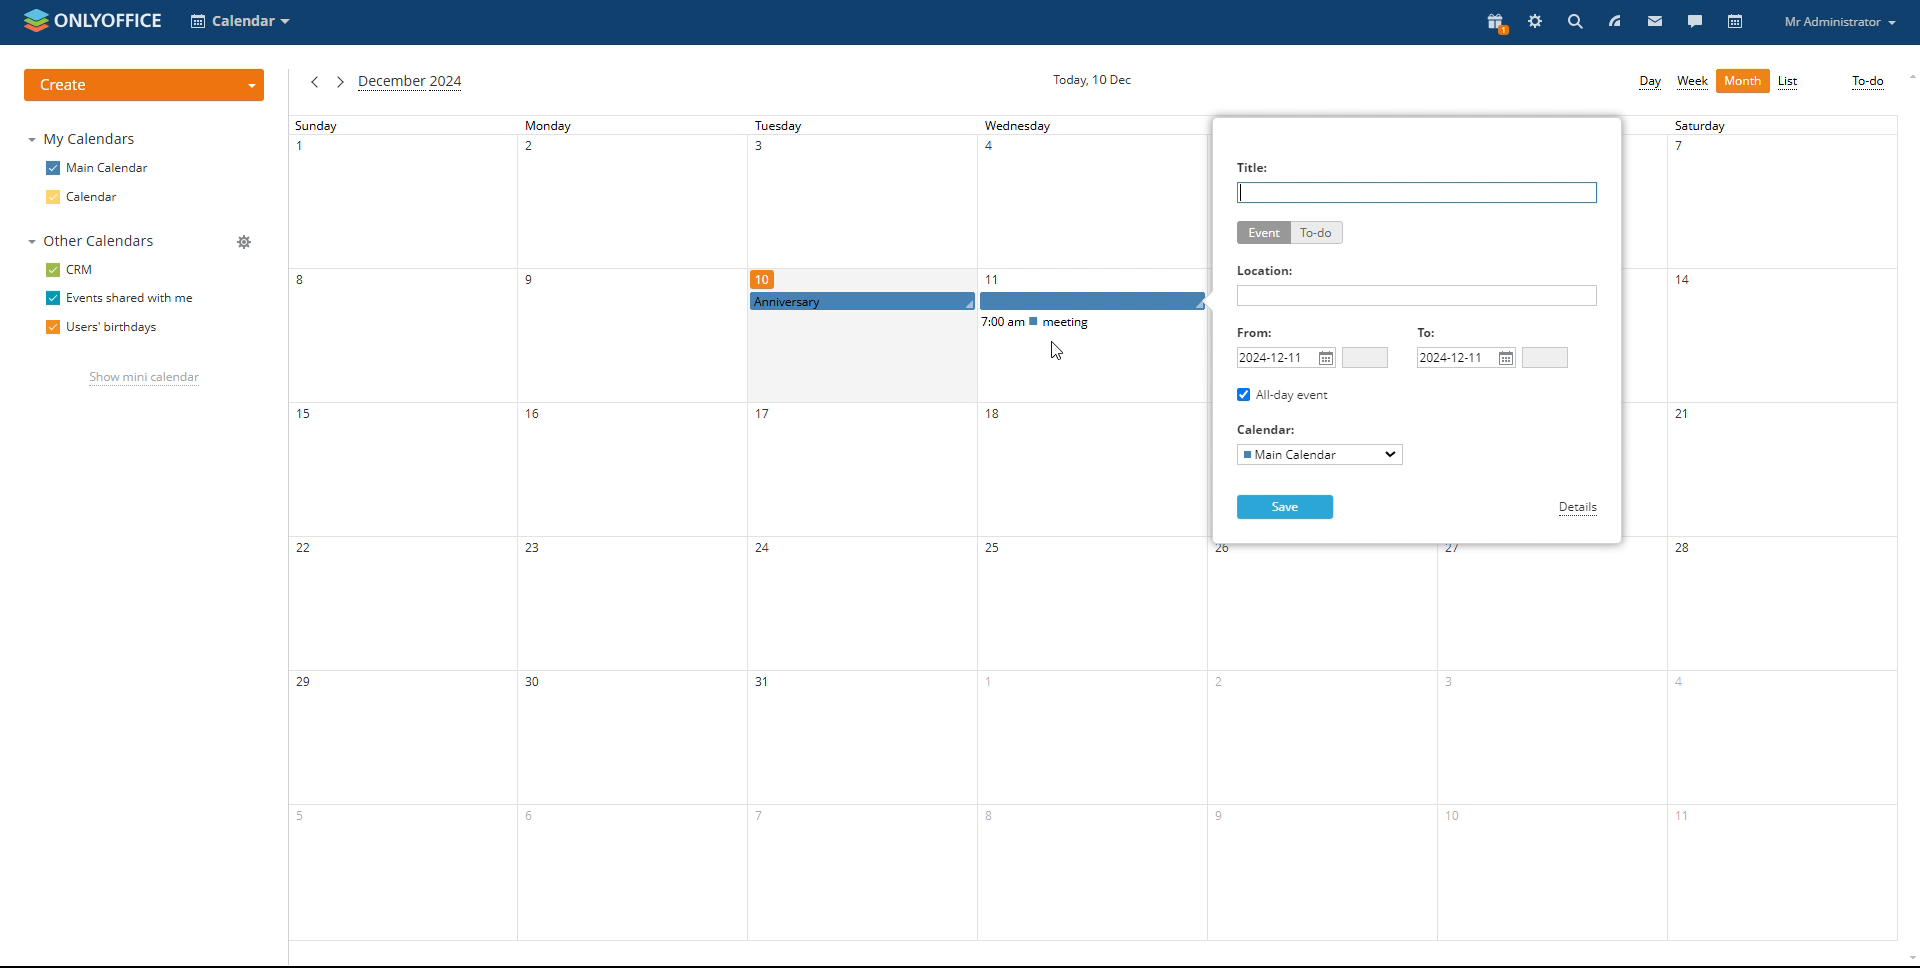  I want to click on onlyoffice, so click(109, 21).